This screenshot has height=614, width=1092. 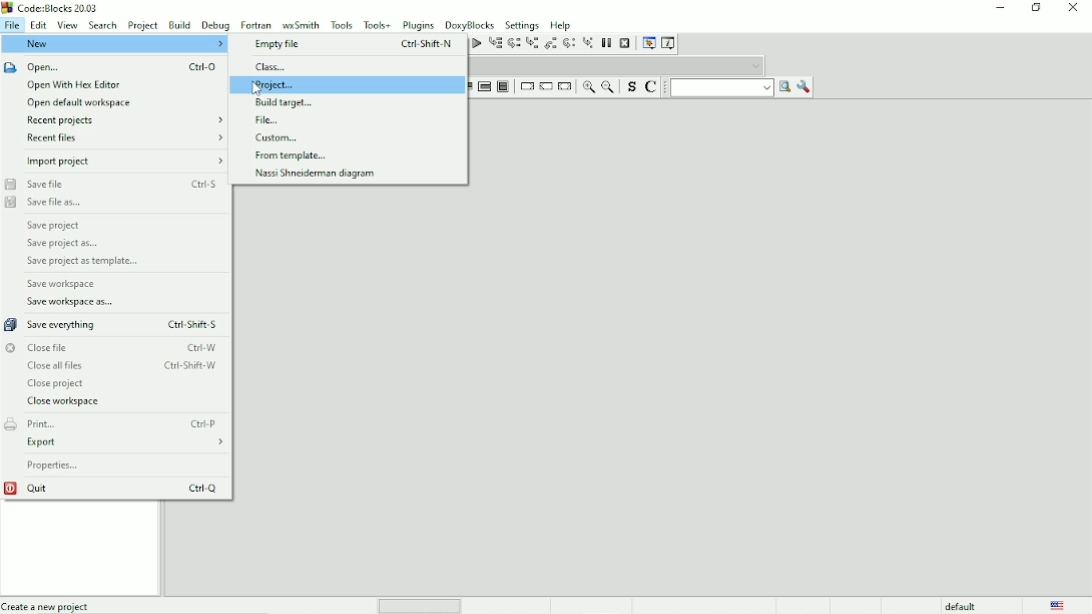 I want to click on Custom, so click(x=281, y=137).